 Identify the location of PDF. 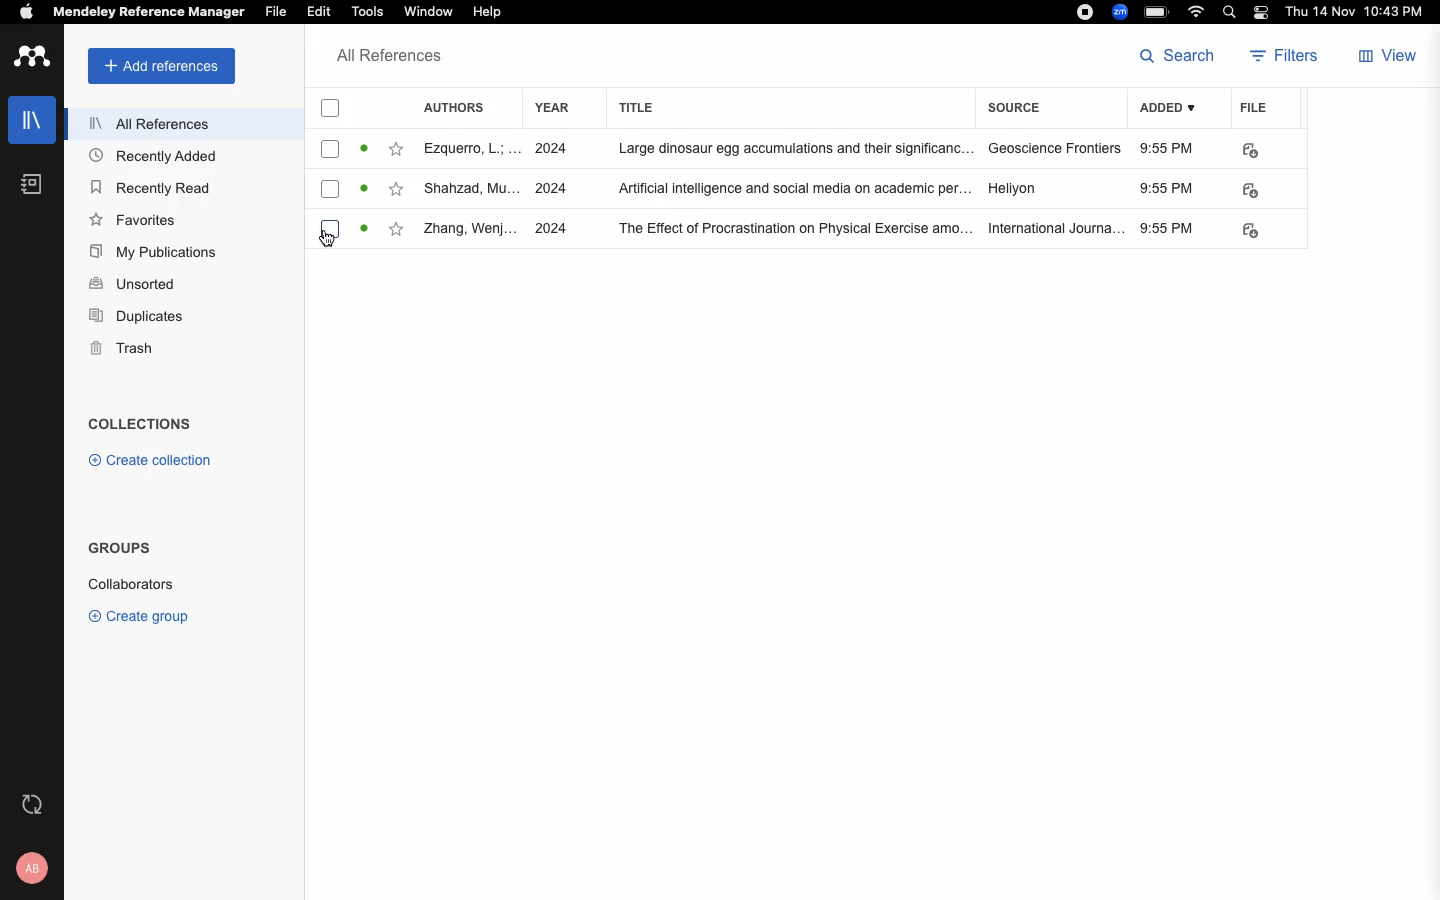
(1248, 230).